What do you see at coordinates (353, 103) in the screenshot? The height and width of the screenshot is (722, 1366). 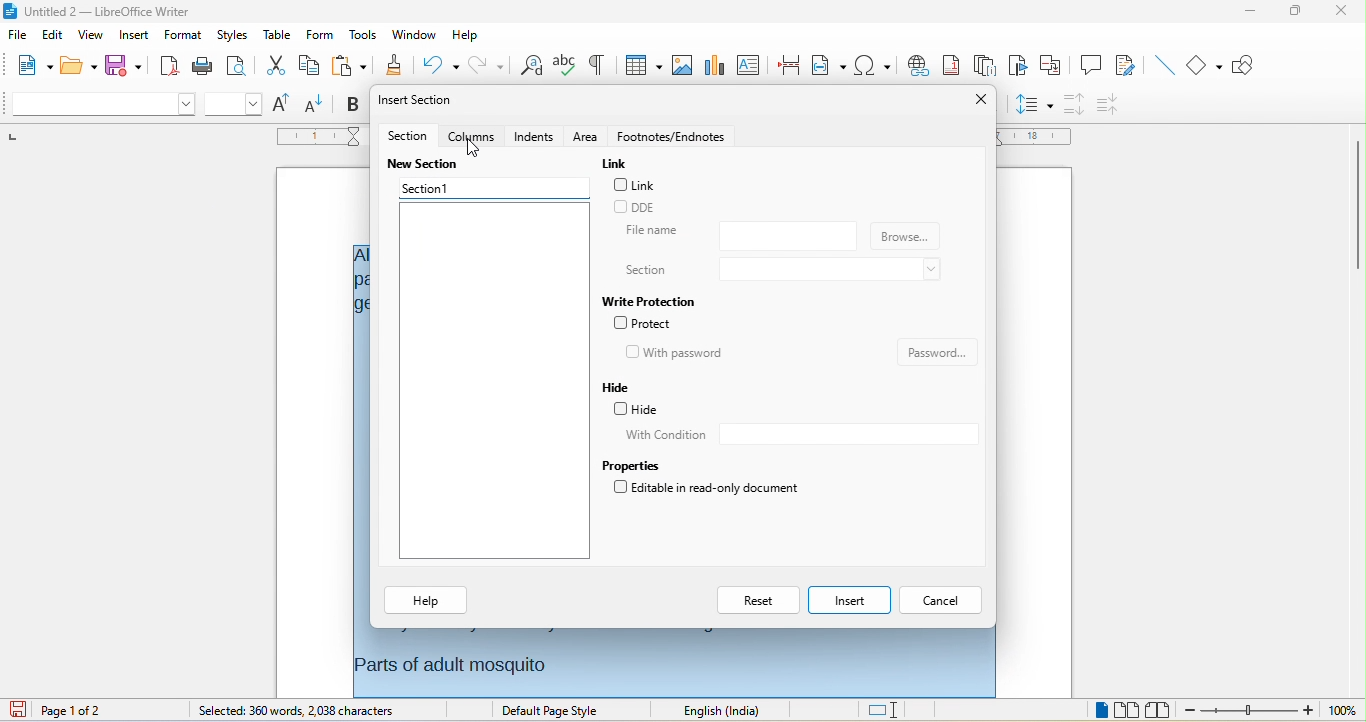 I see `bold` at bounding box center [353, 103].